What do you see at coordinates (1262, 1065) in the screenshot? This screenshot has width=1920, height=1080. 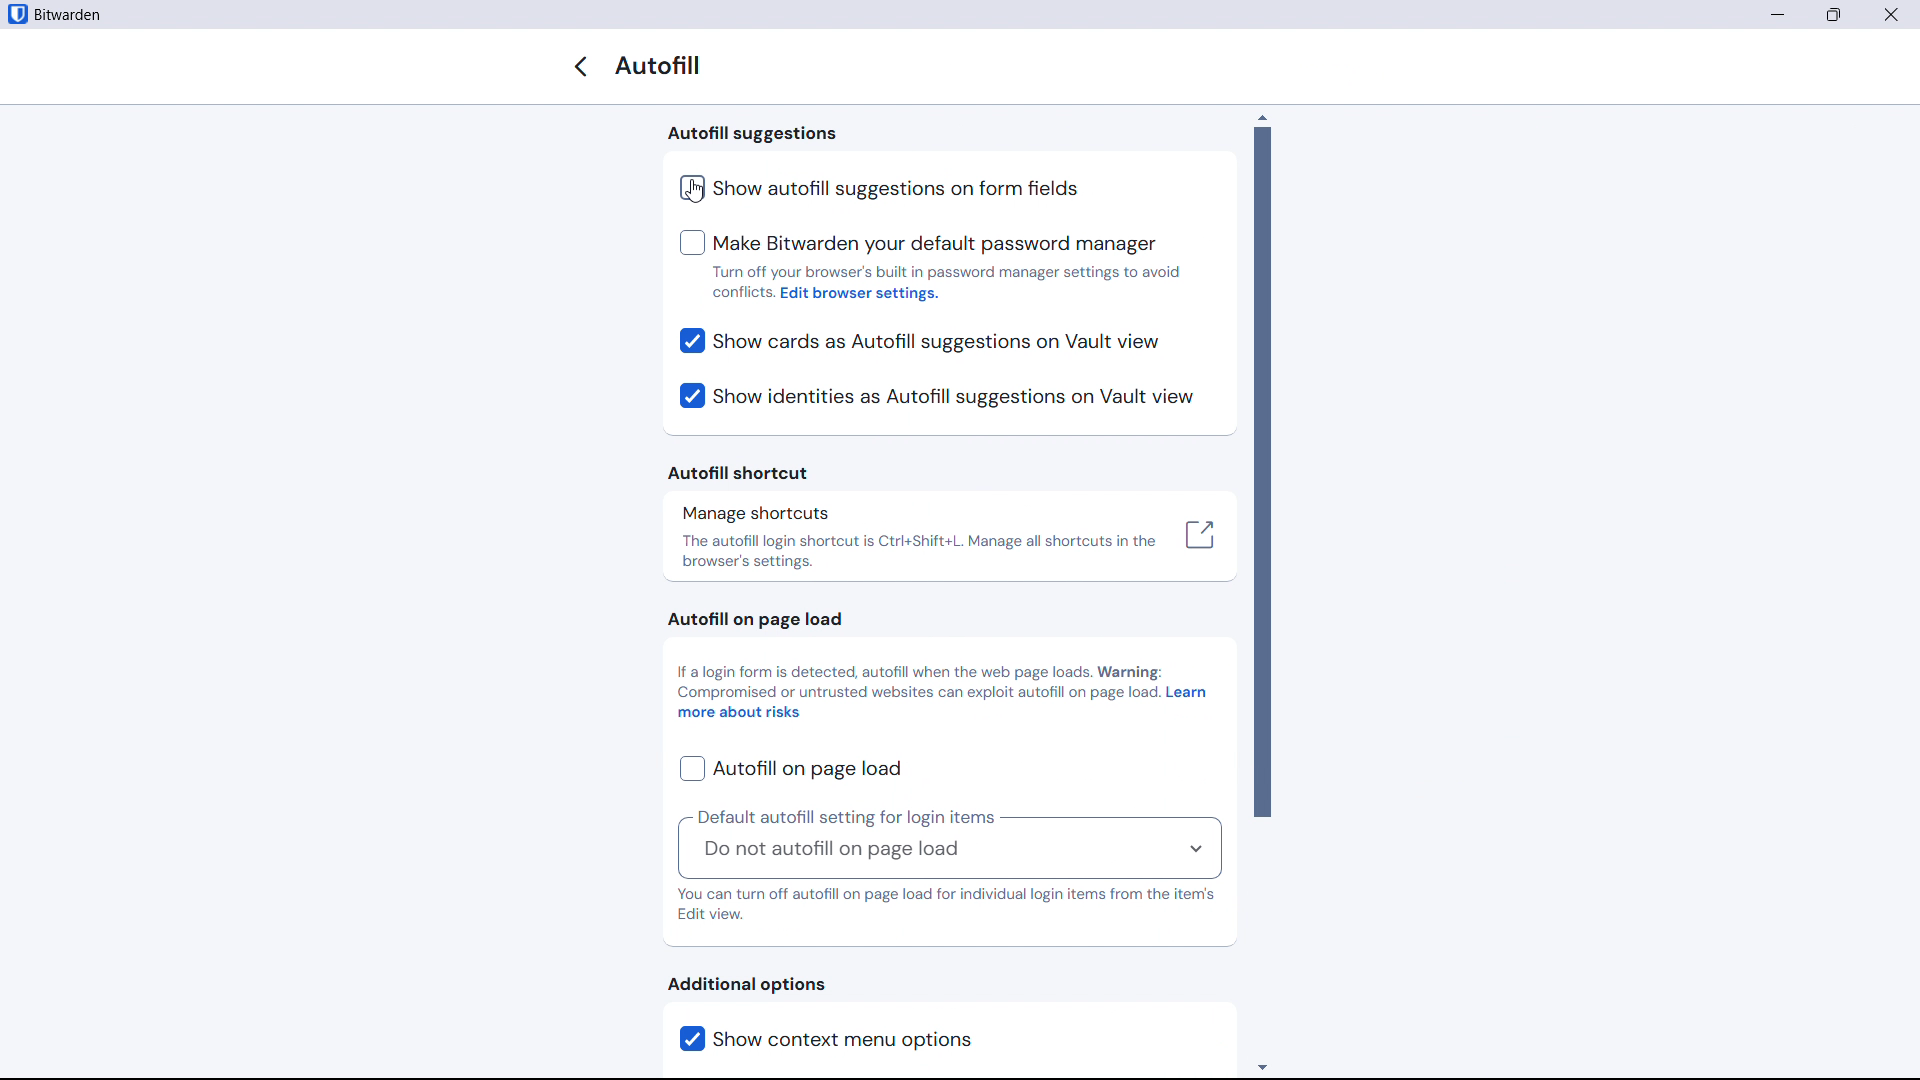 I see `Scroll down ` at bounding box center [1262, 1065].